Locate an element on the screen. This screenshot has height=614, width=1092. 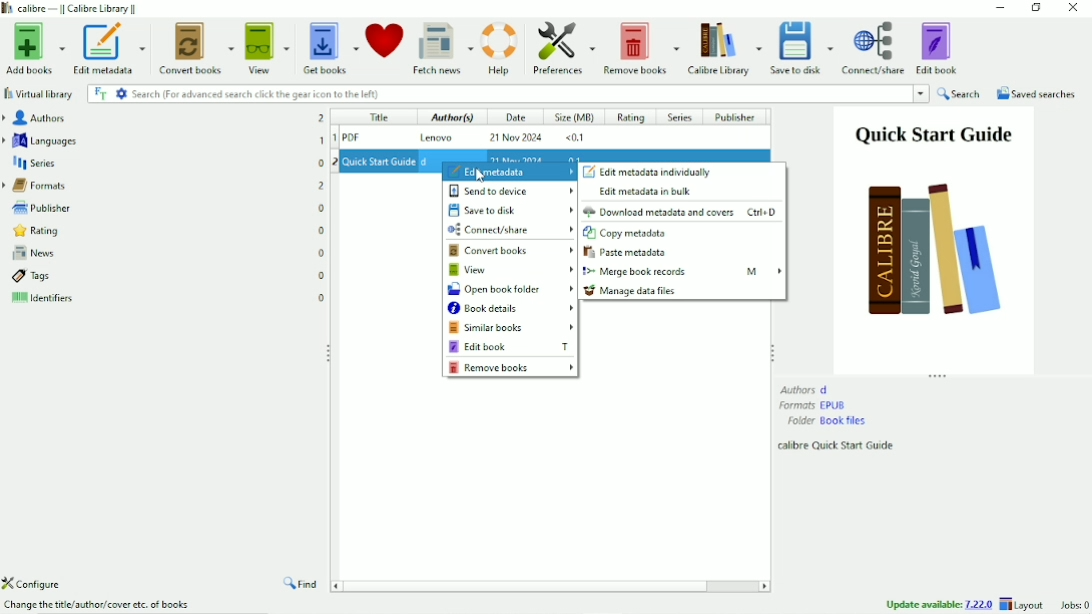
Rating is located at coordinates (164, 230).